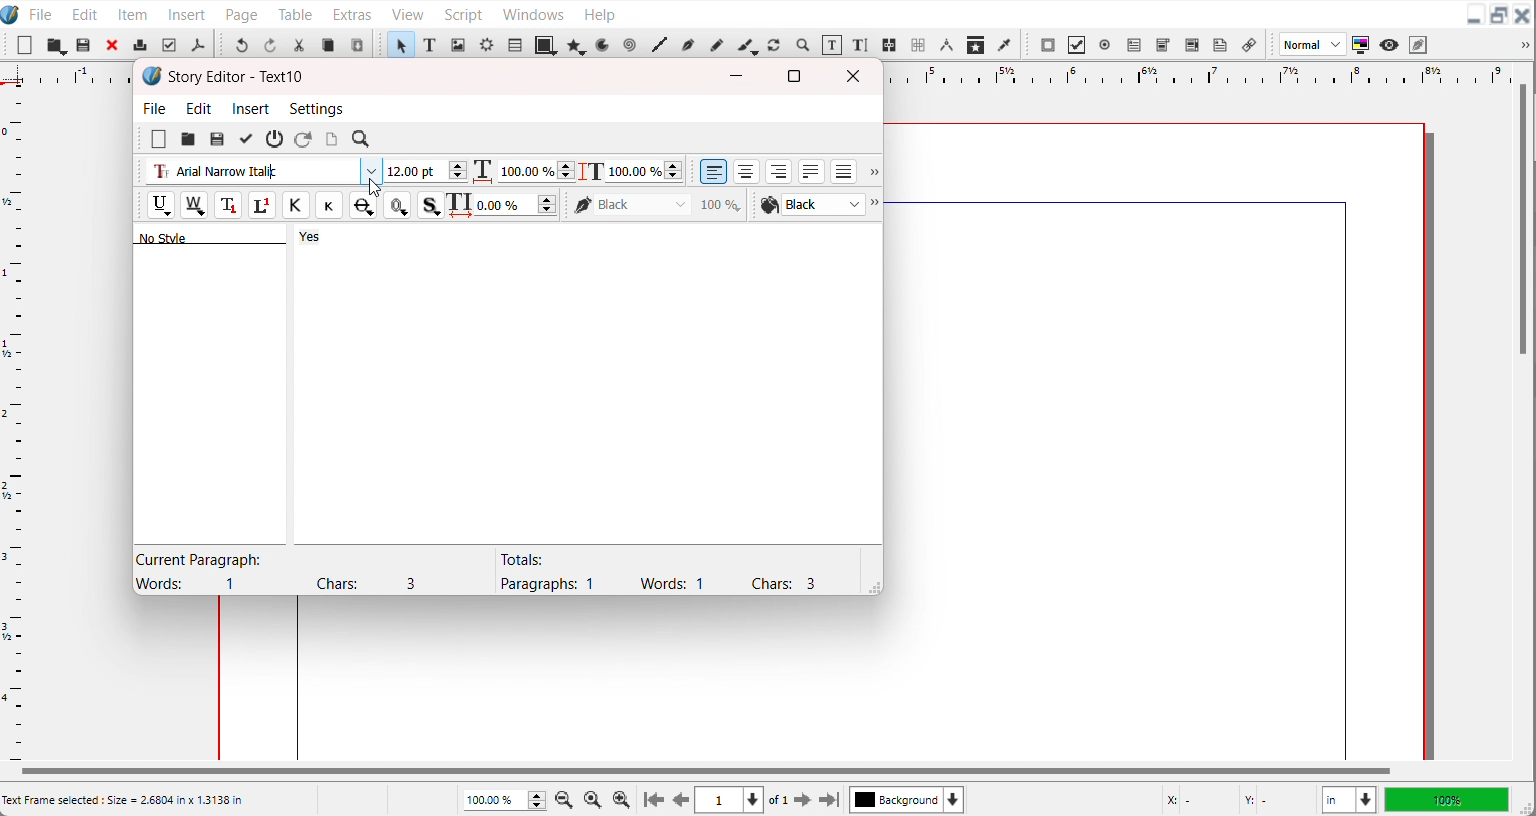 The width and height of the screenshot is (1536, 816). What do you see at coordinates (533, 12) in the screenshot?
I see `Windows` at bounding box center [533, 12].